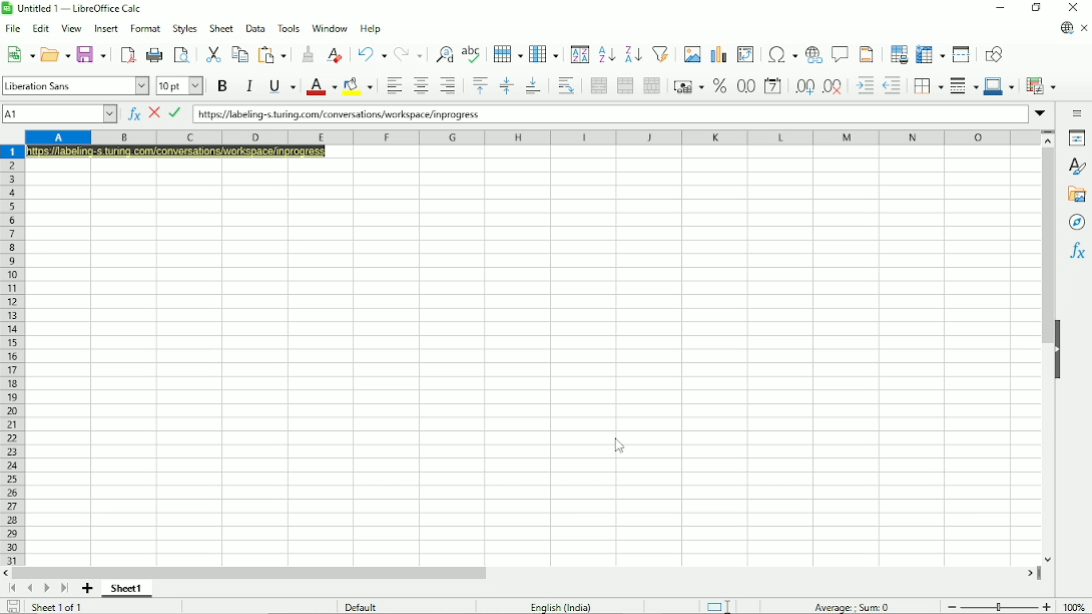 This screenshot has width=1092, height=614. What do you see at coordinates (173, 114) in the screenshot?
I see `Accept` at bounding box center [173, 114].